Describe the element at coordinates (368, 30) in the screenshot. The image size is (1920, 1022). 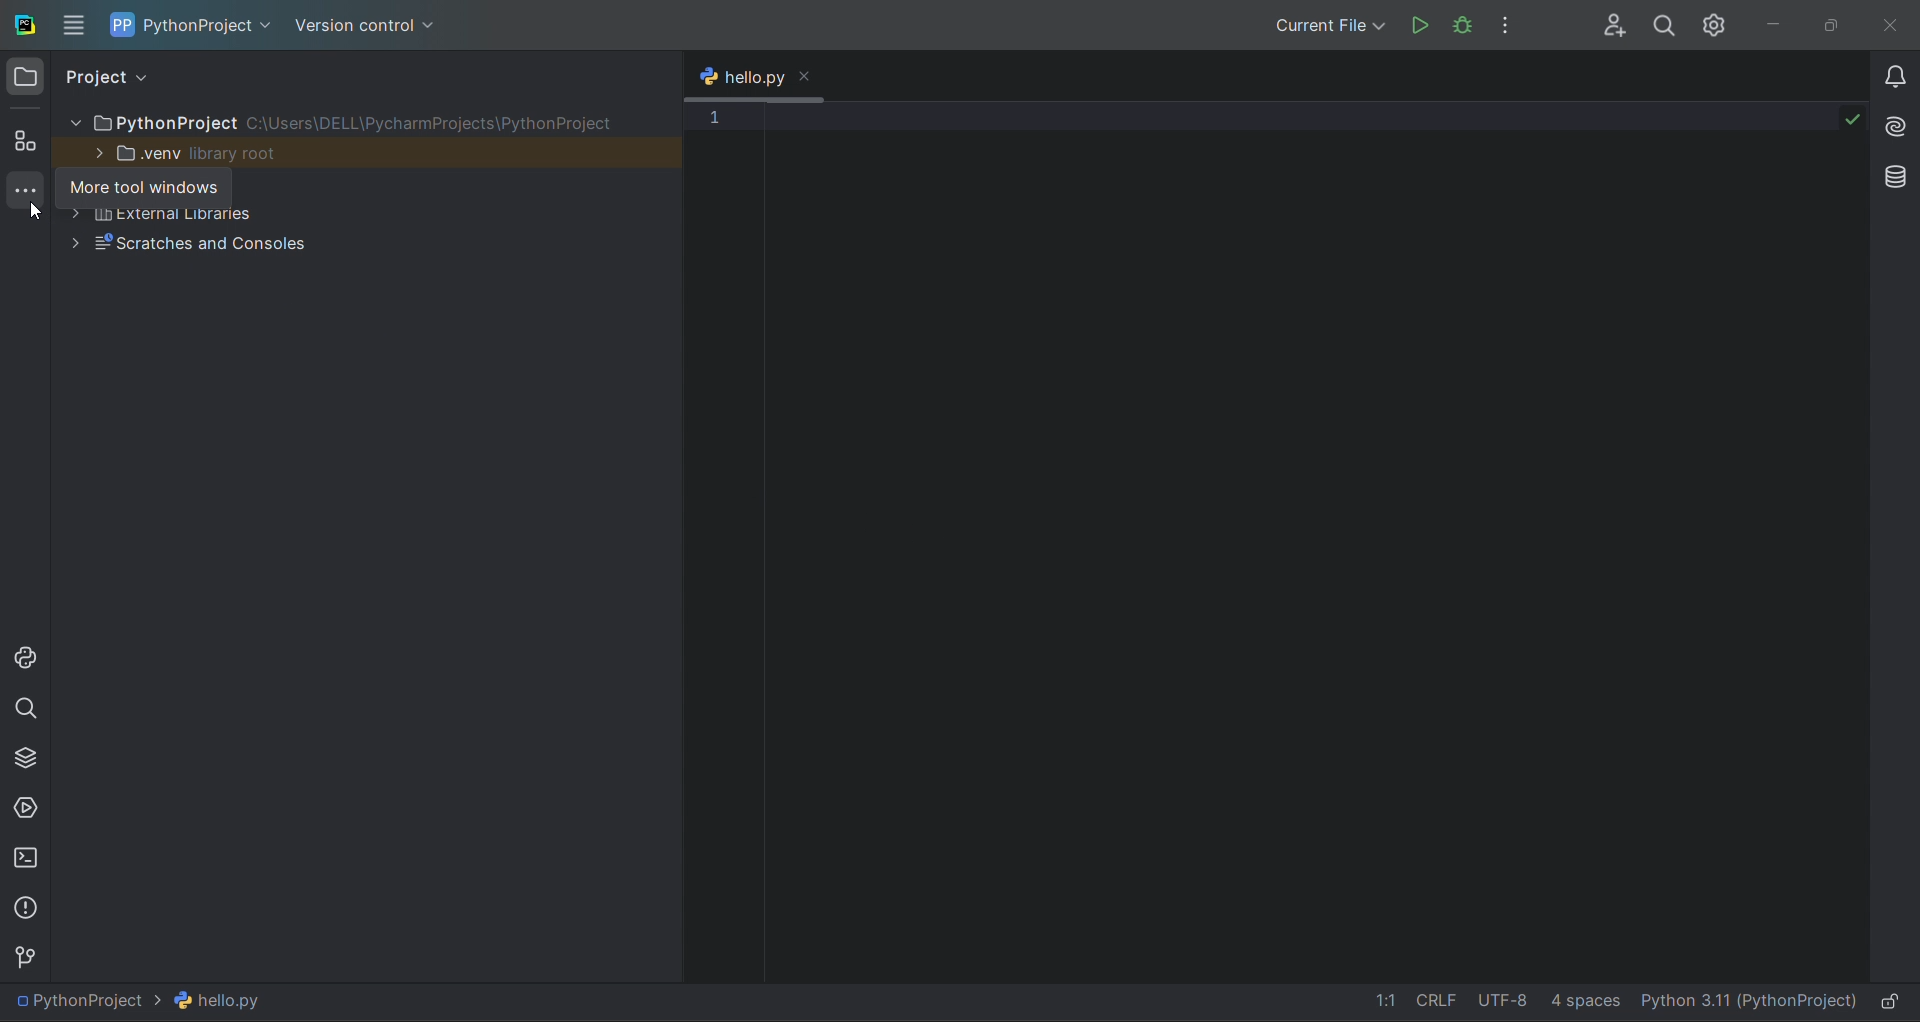
I see `version control` at that location.